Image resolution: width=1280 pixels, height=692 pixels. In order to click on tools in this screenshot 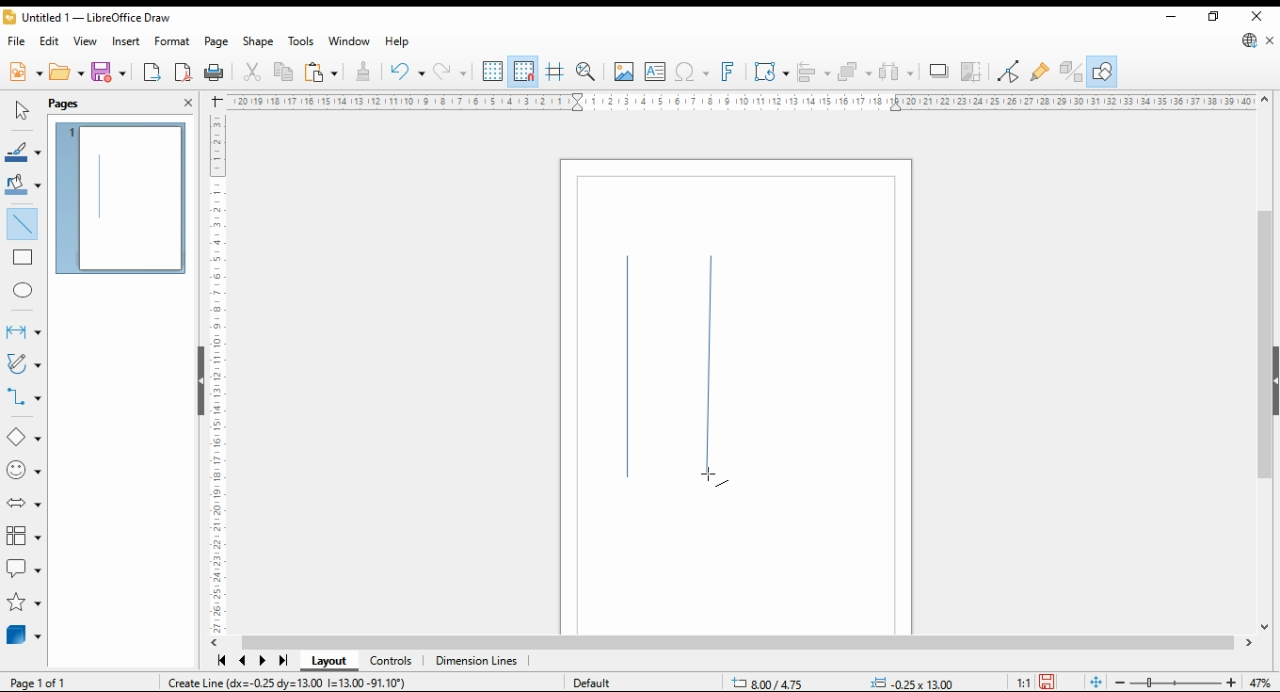, I will do `click(301, 40)`.